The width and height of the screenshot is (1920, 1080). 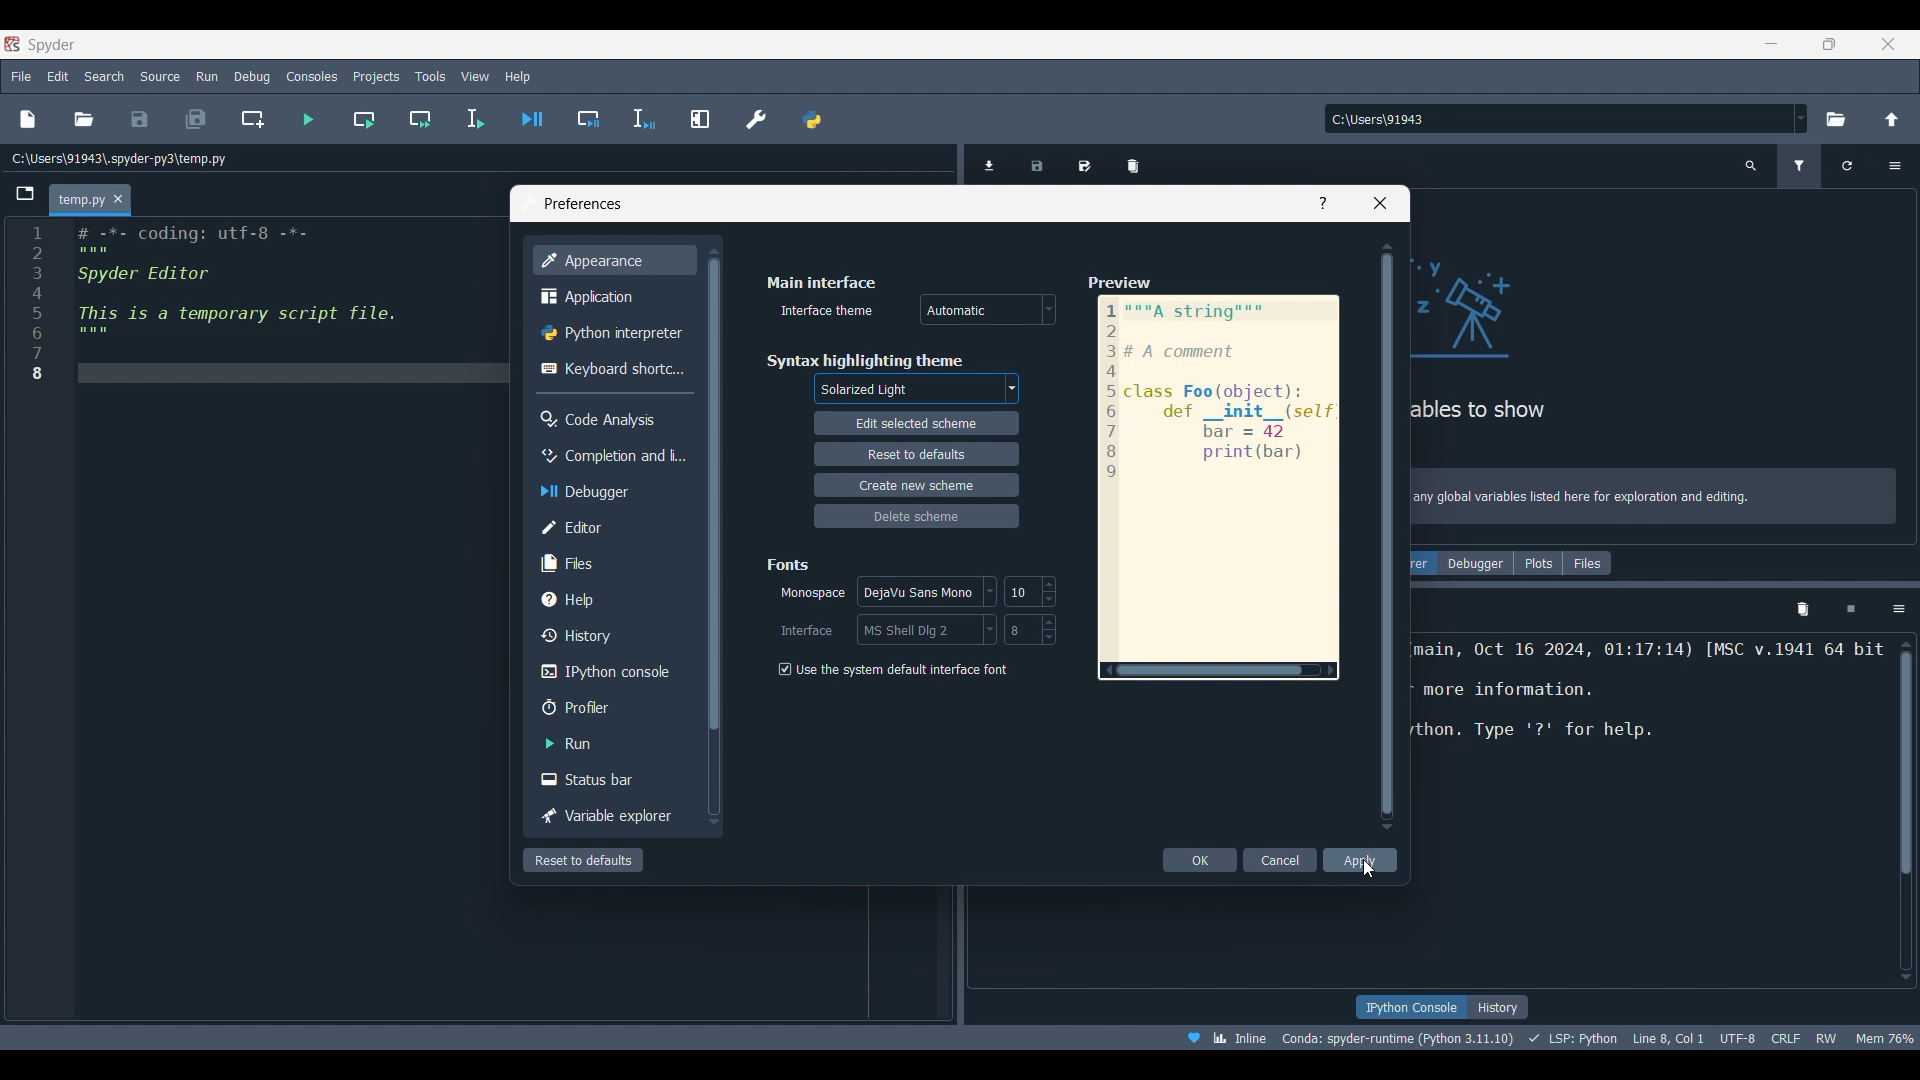 I want to click on Profiler, so click(x=611, y=707).